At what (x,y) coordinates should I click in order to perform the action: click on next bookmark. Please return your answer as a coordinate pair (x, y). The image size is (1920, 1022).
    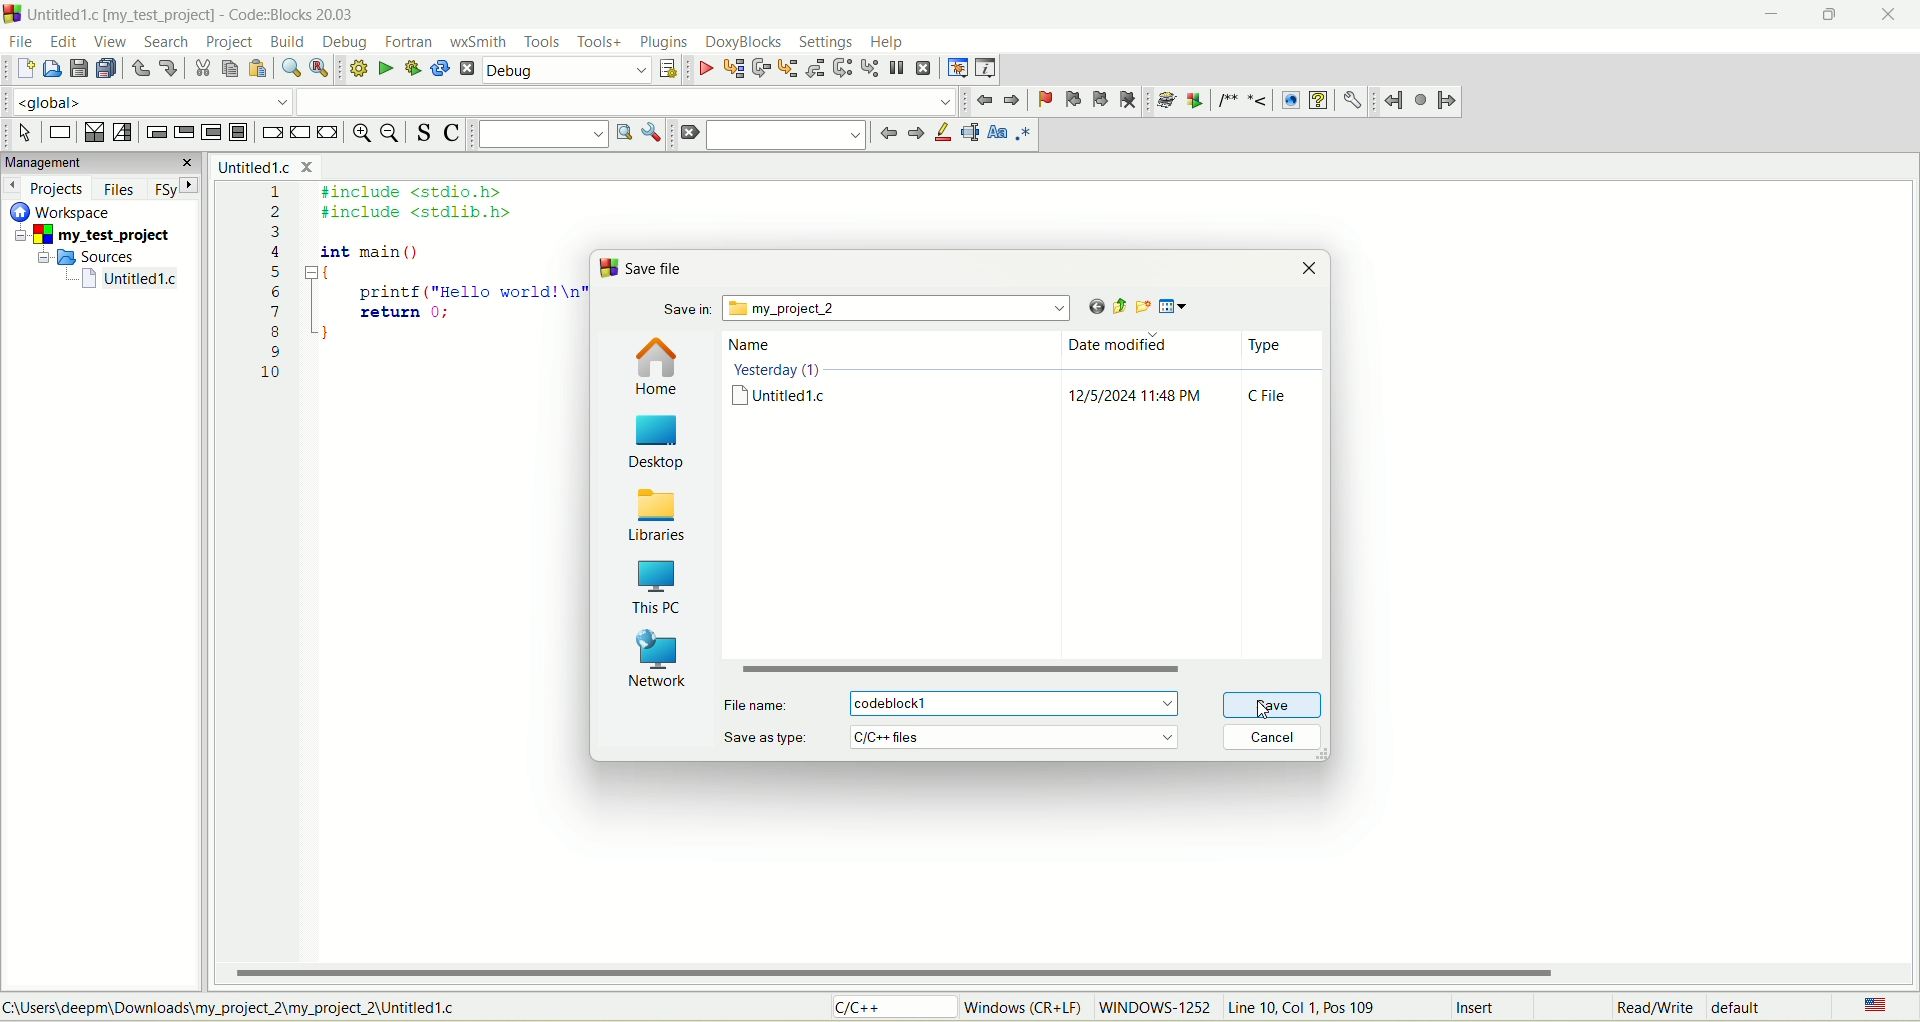
    Looking at the image, I should click on (1101, 100).